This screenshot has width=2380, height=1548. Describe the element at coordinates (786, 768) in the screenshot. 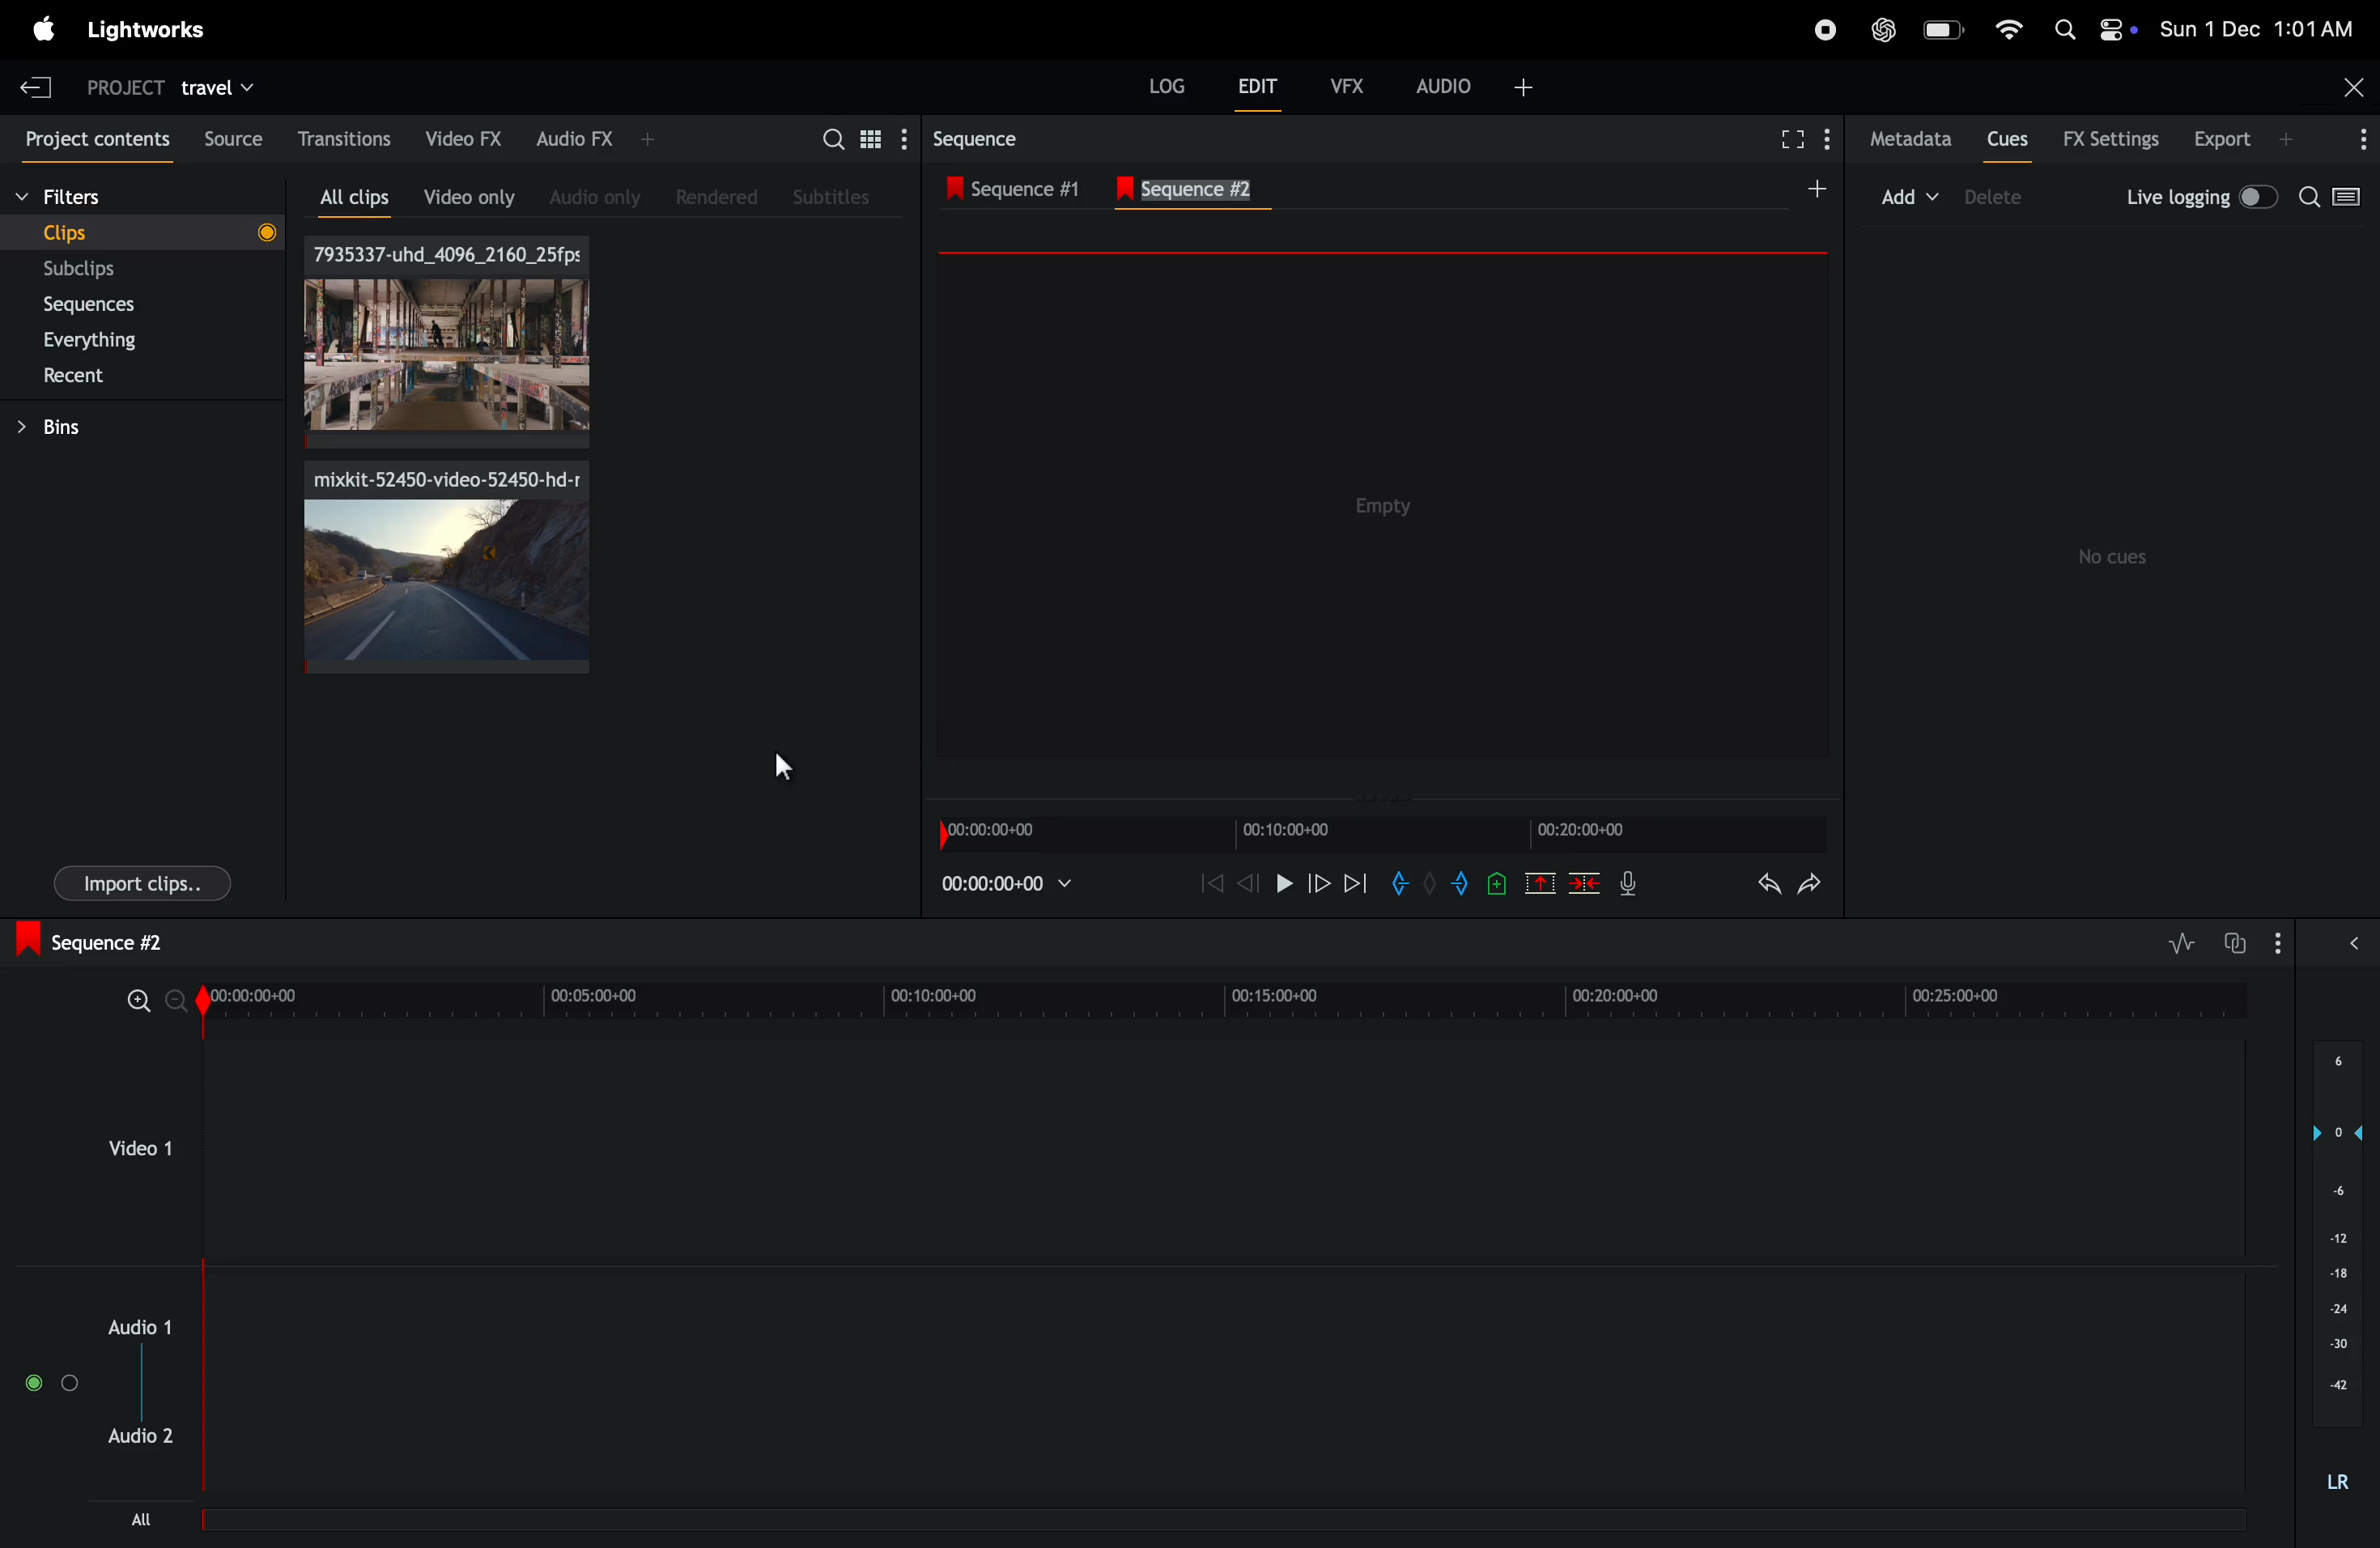

I see `cursor` at that location.